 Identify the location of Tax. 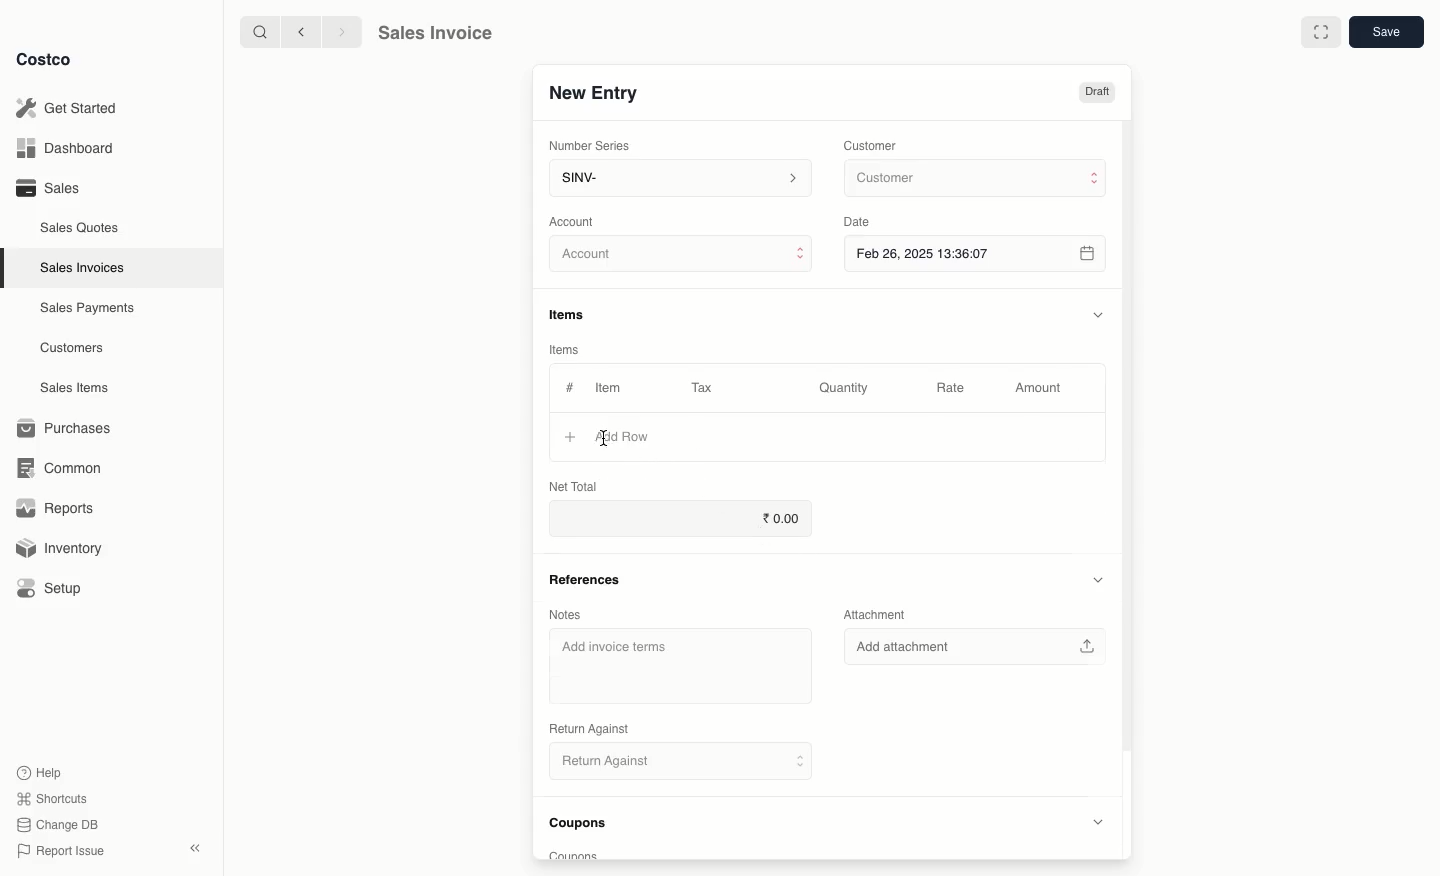
(701, 384).